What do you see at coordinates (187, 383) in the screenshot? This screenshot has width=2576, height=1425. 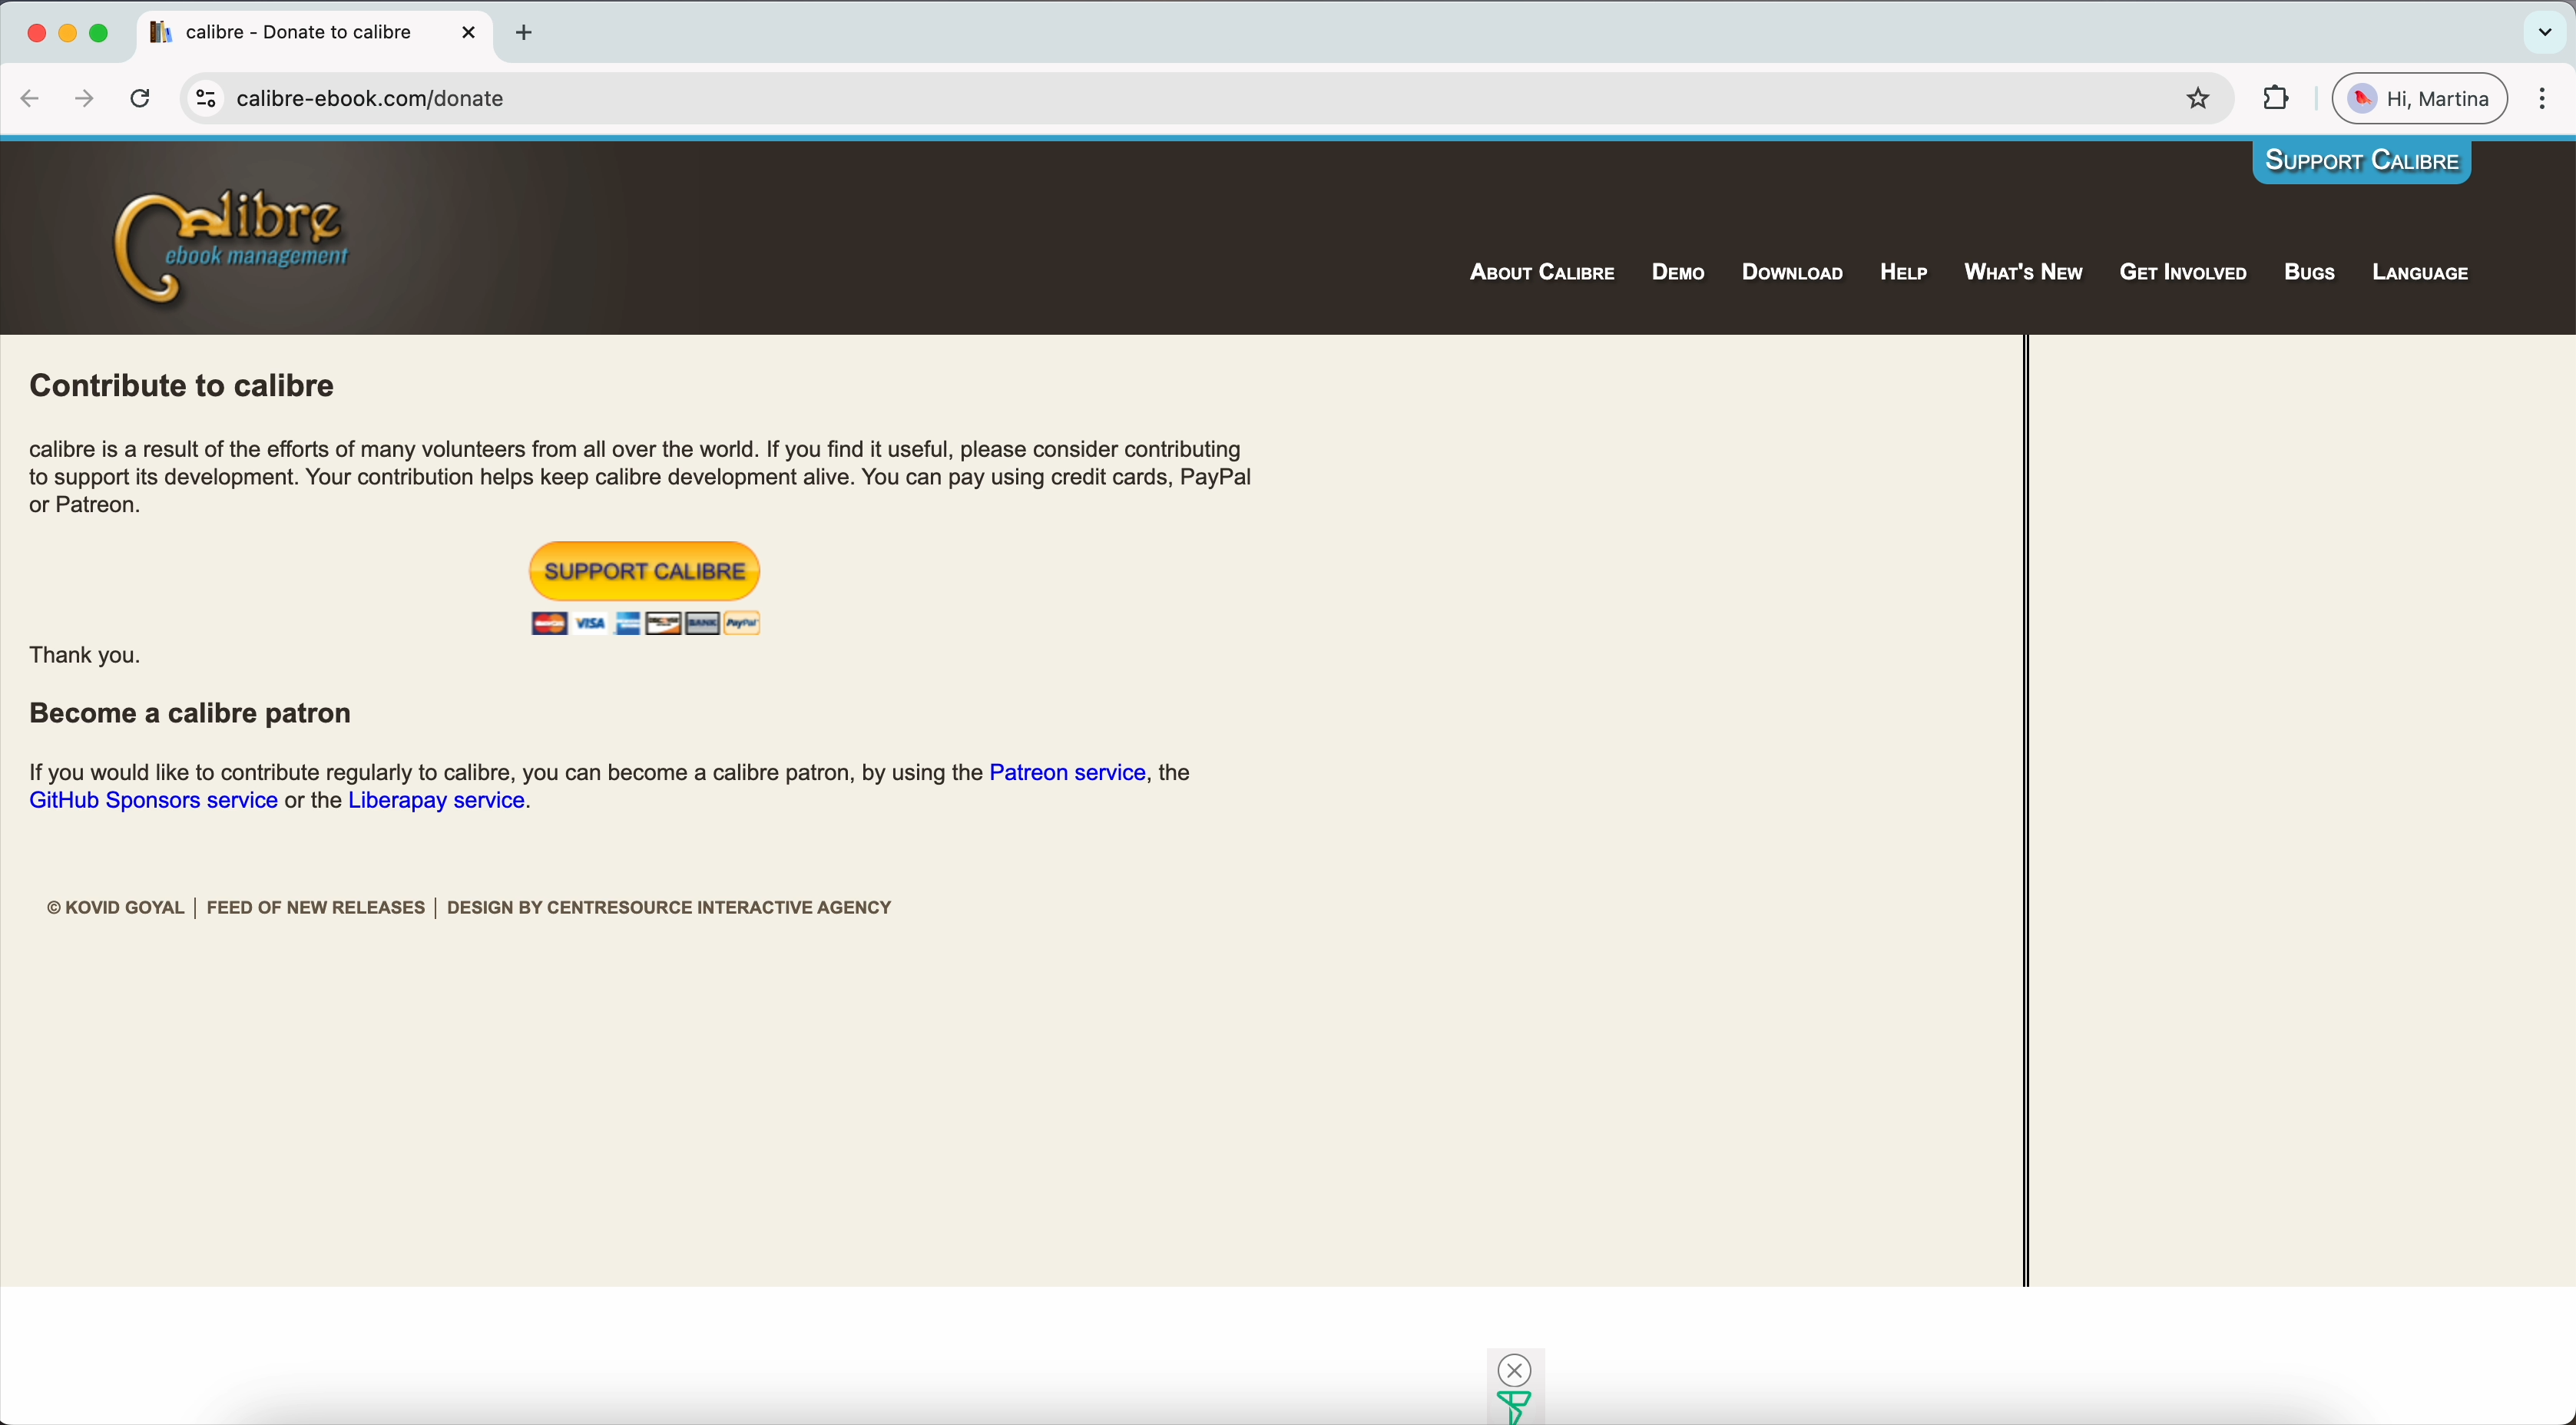 I see `contribute to calibre` at bounding box center [187, 383].